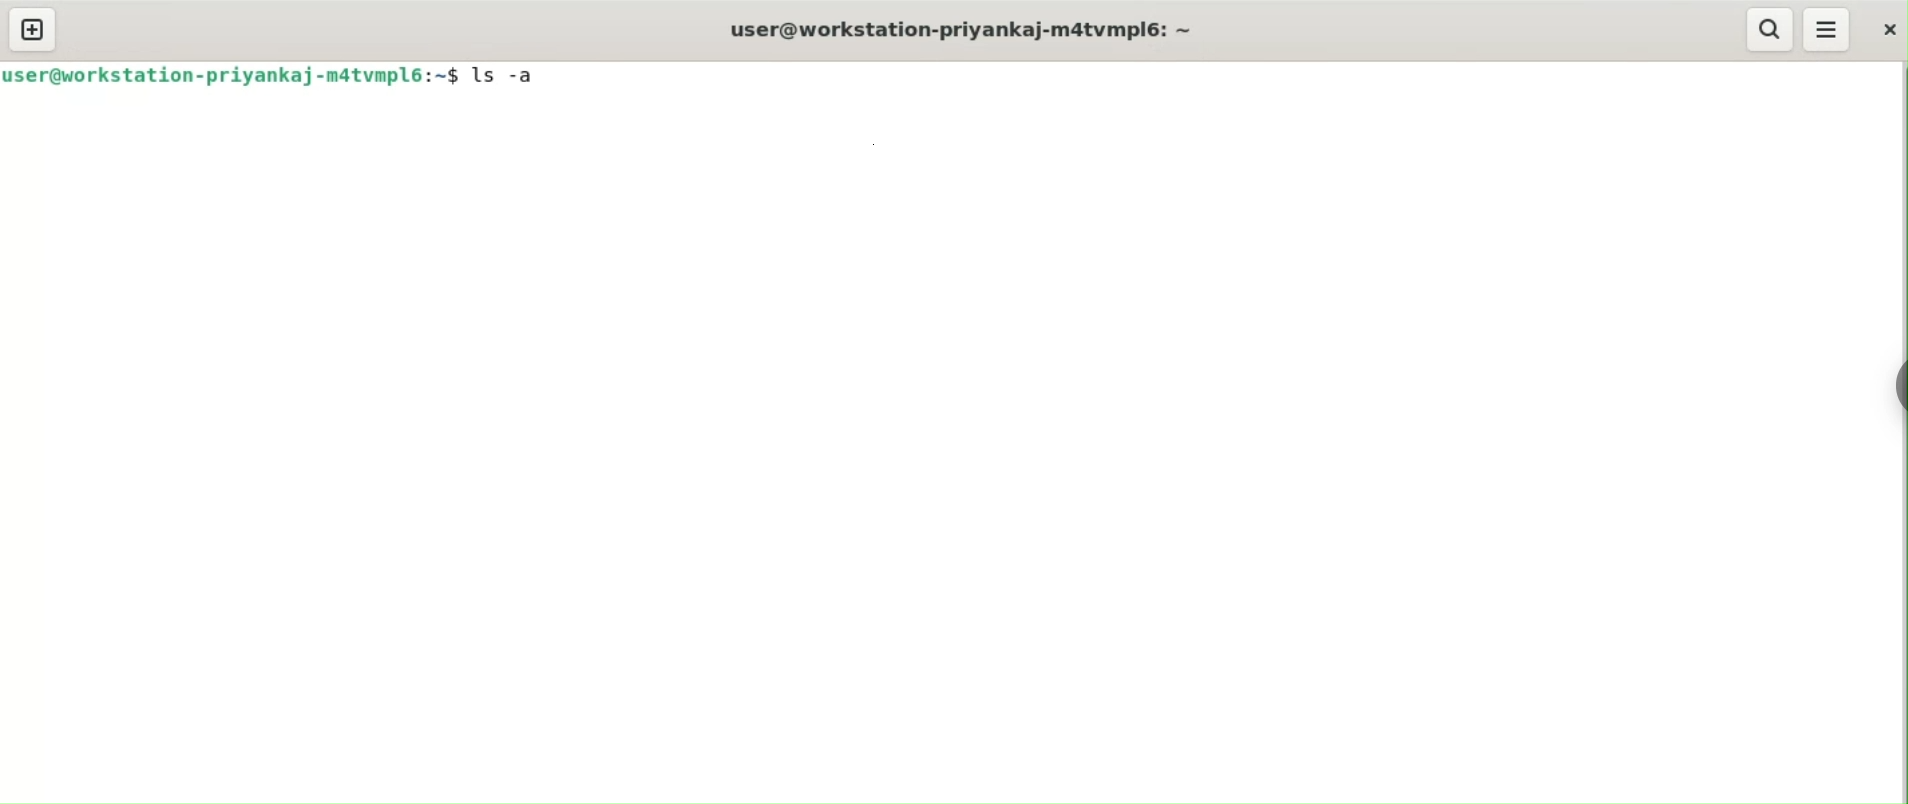 Image resolution: width=1908 pixels, height=804 pixels. Describe the element at coordinates (1773, 29) in the screenshot. I see `search` at that location.